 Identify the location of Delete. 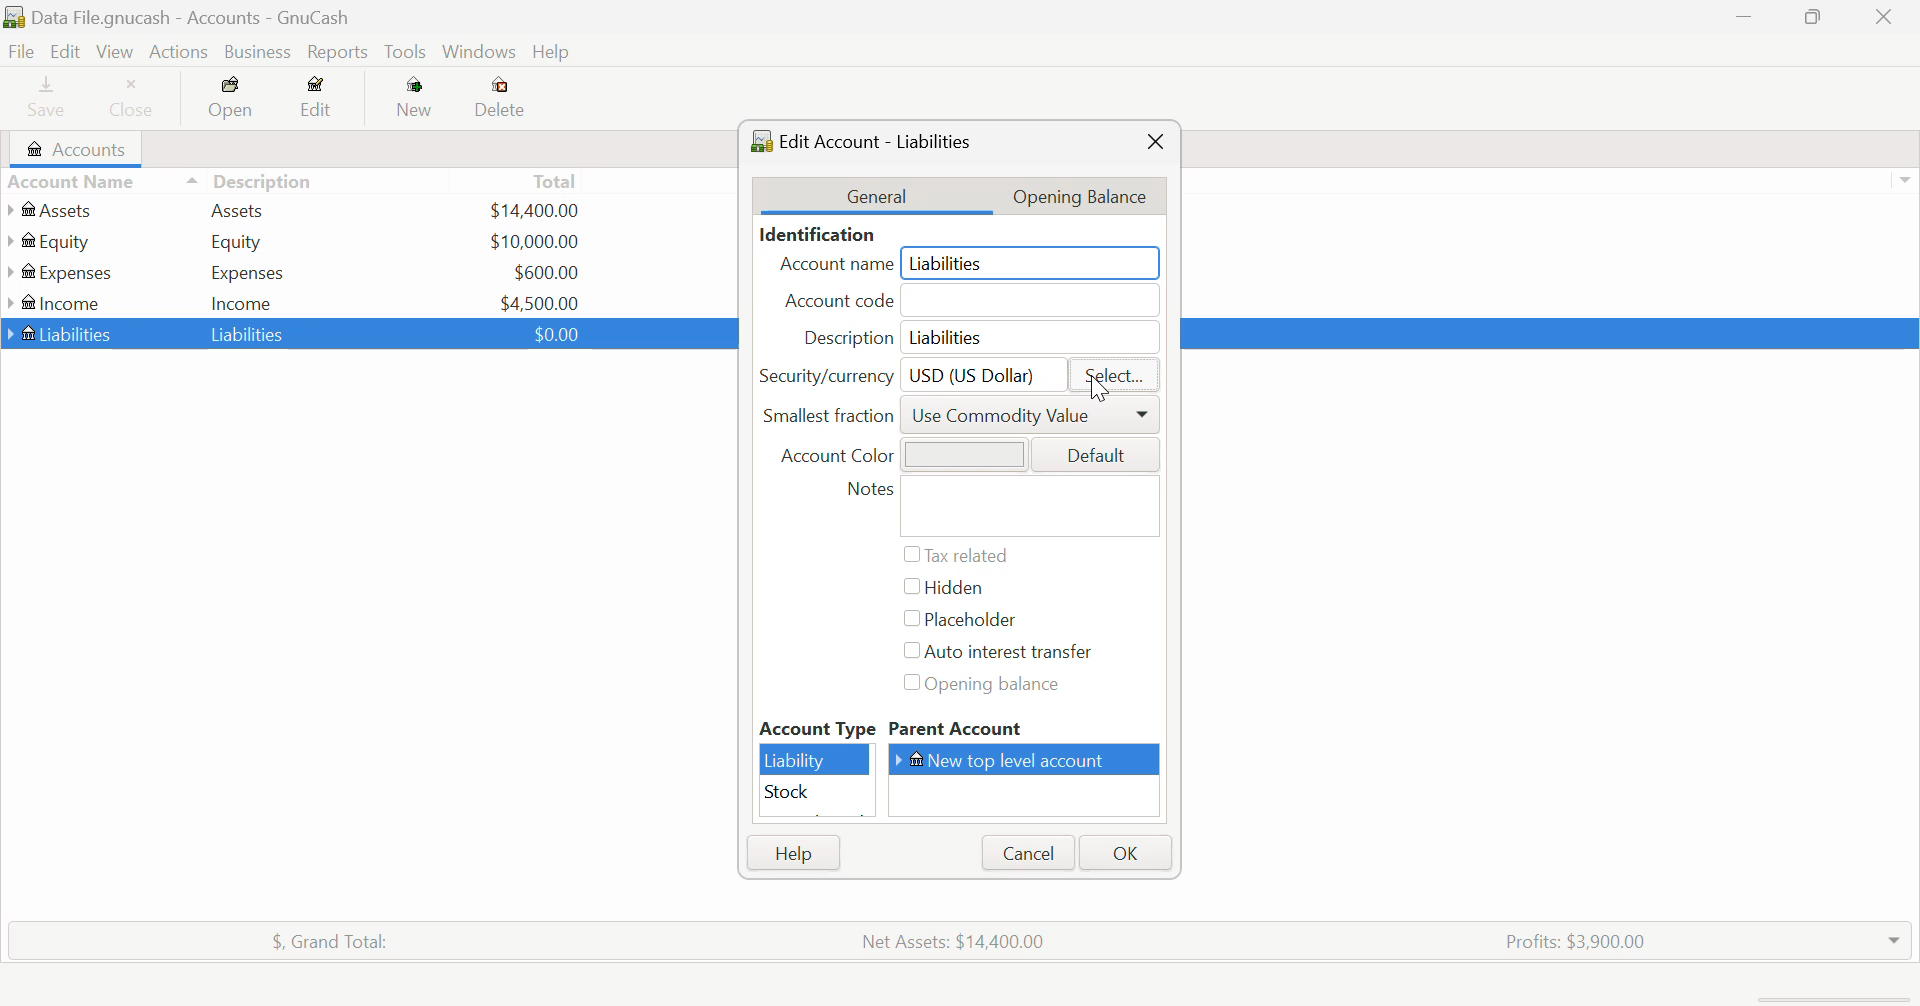
(500, 98).